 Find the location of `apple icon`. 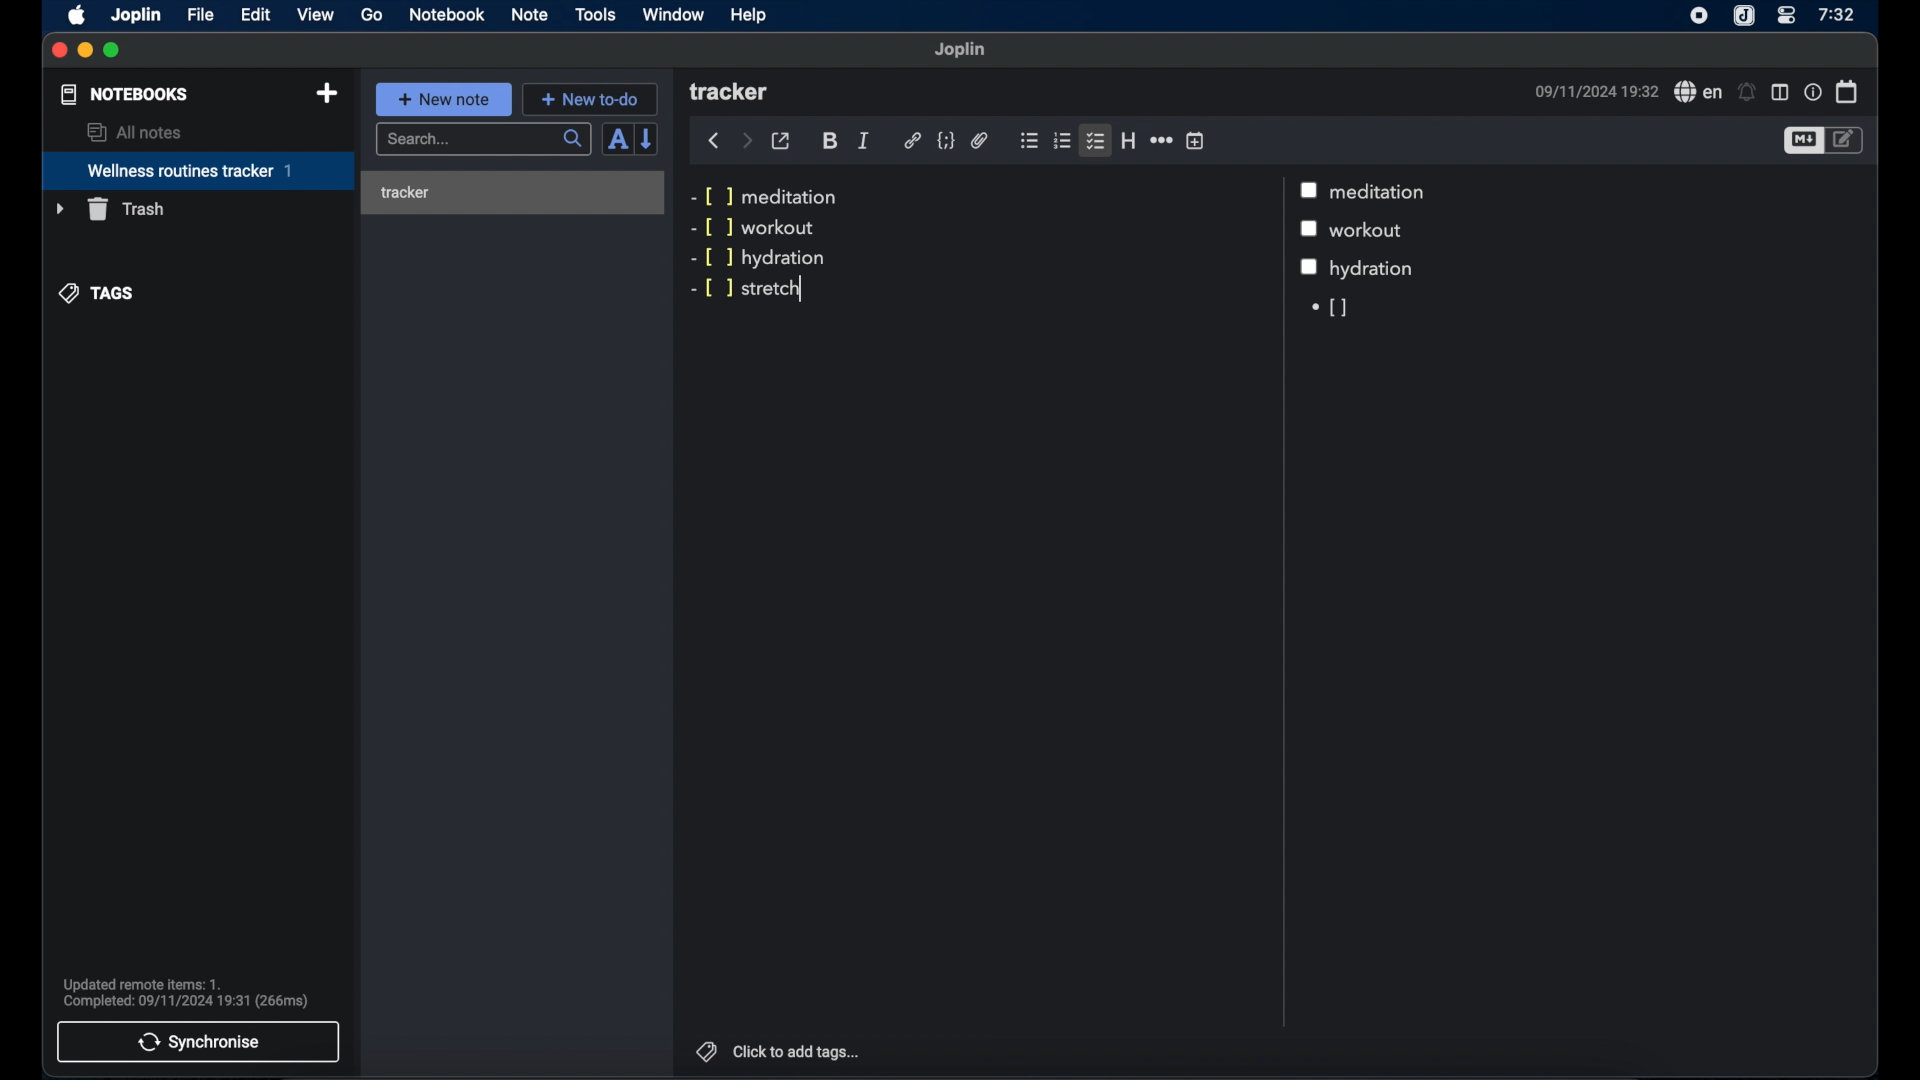

apple icon is located at coordinates (78, 16).